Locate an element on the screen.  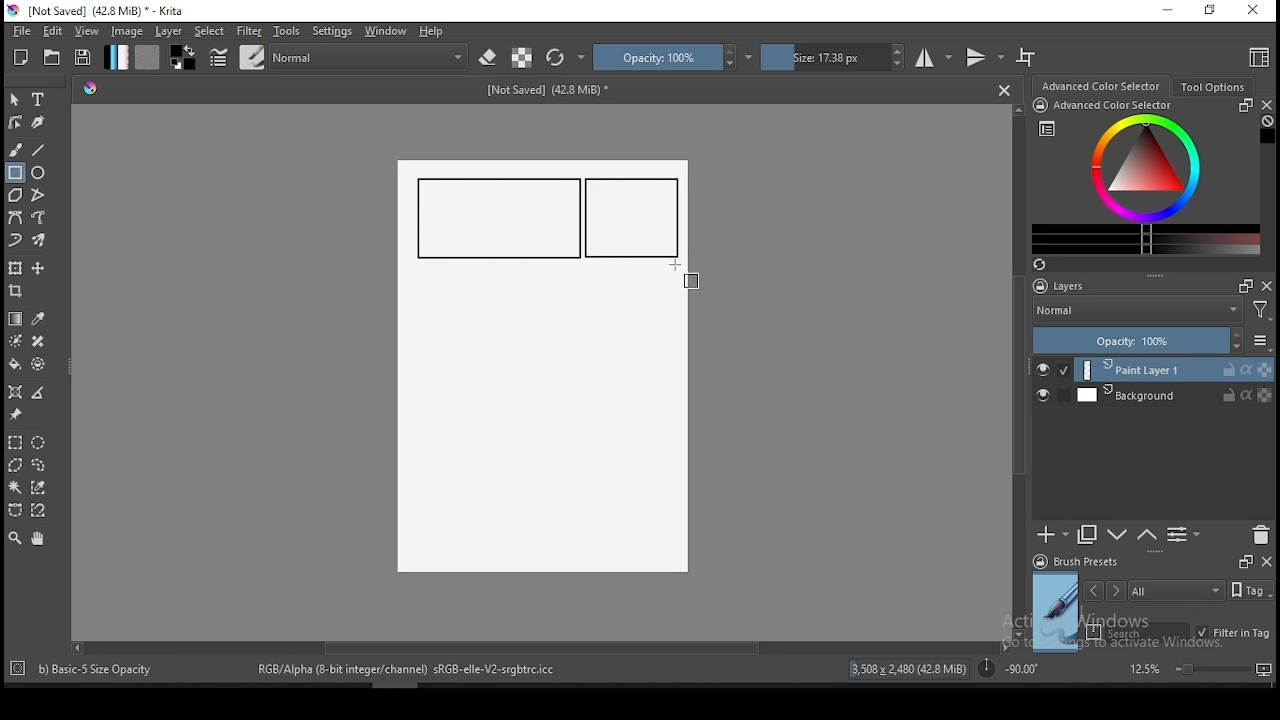
icon and file name is located at coordinates (99, 11).